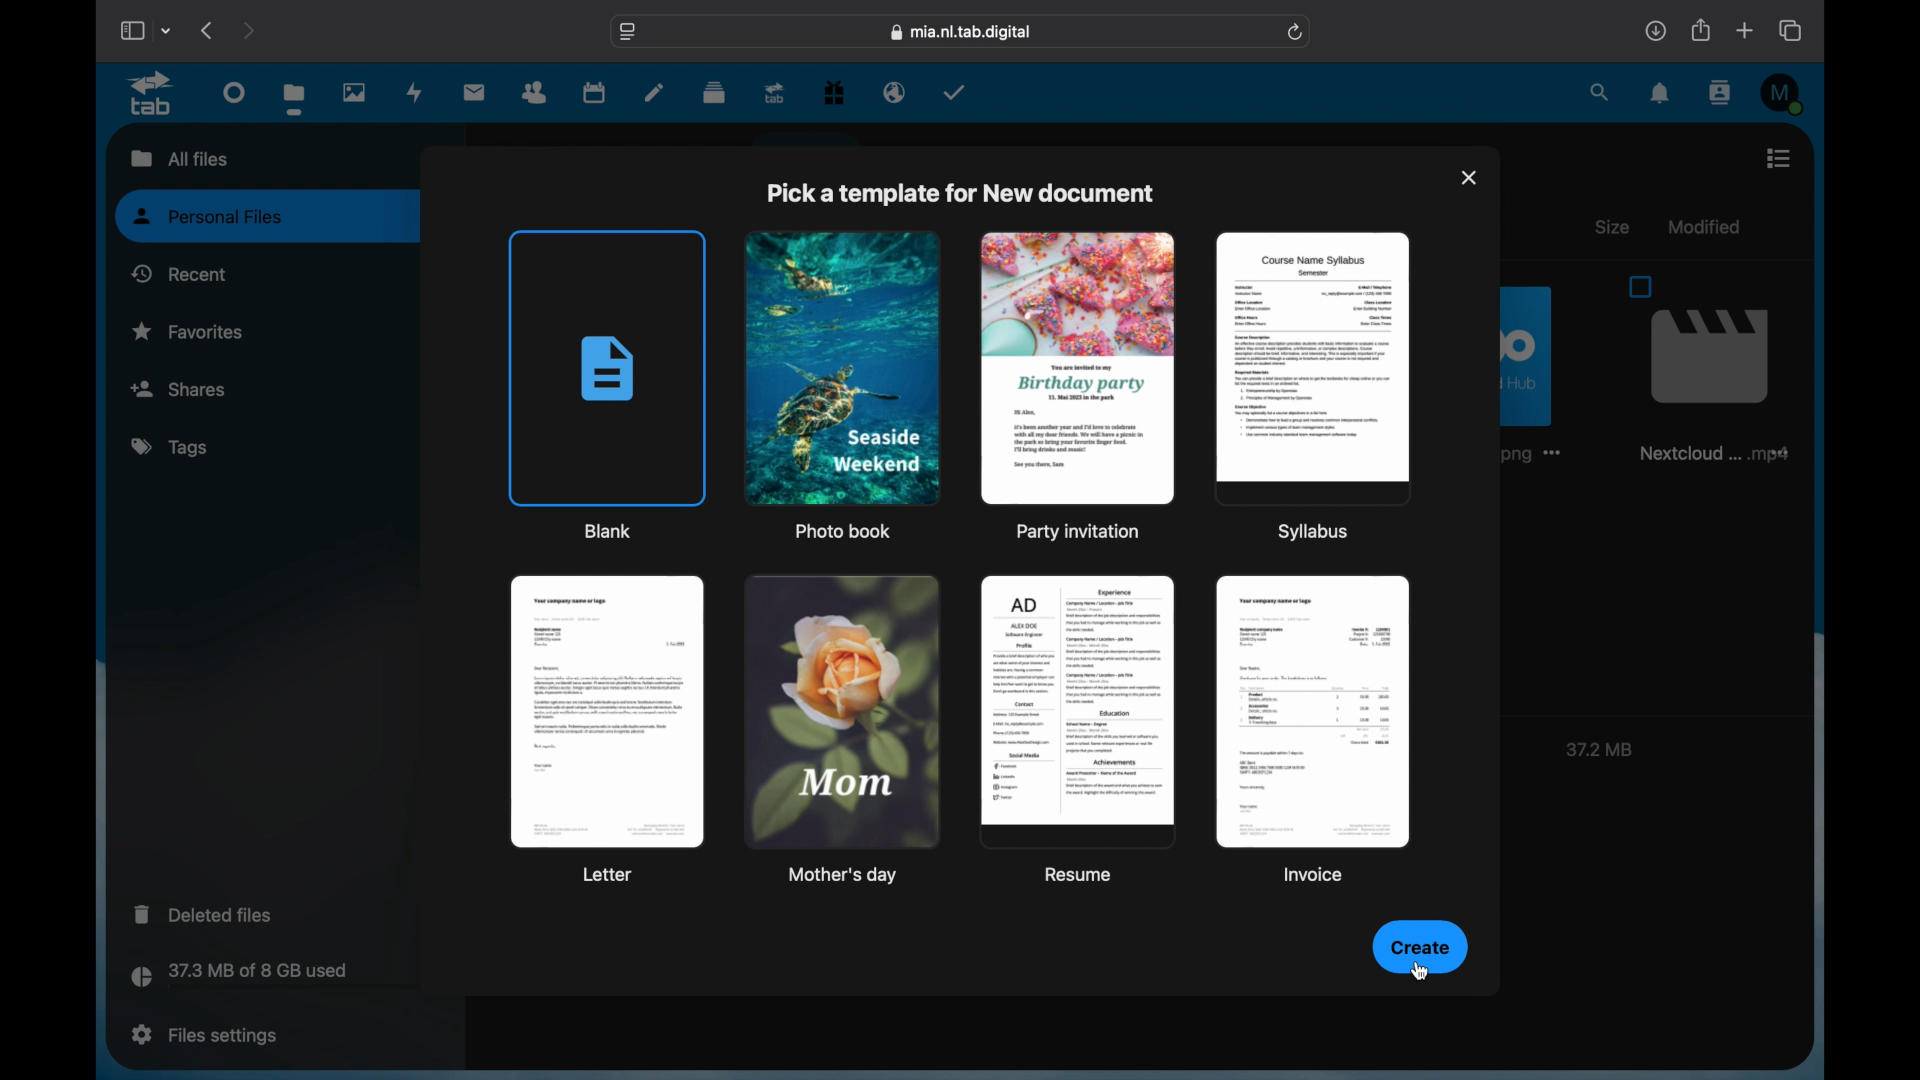 The image size is (1920, 1080). What do you see at coordinates (356, 92) in the screenshot?
I see `photos` at bounding box center [356, 92].